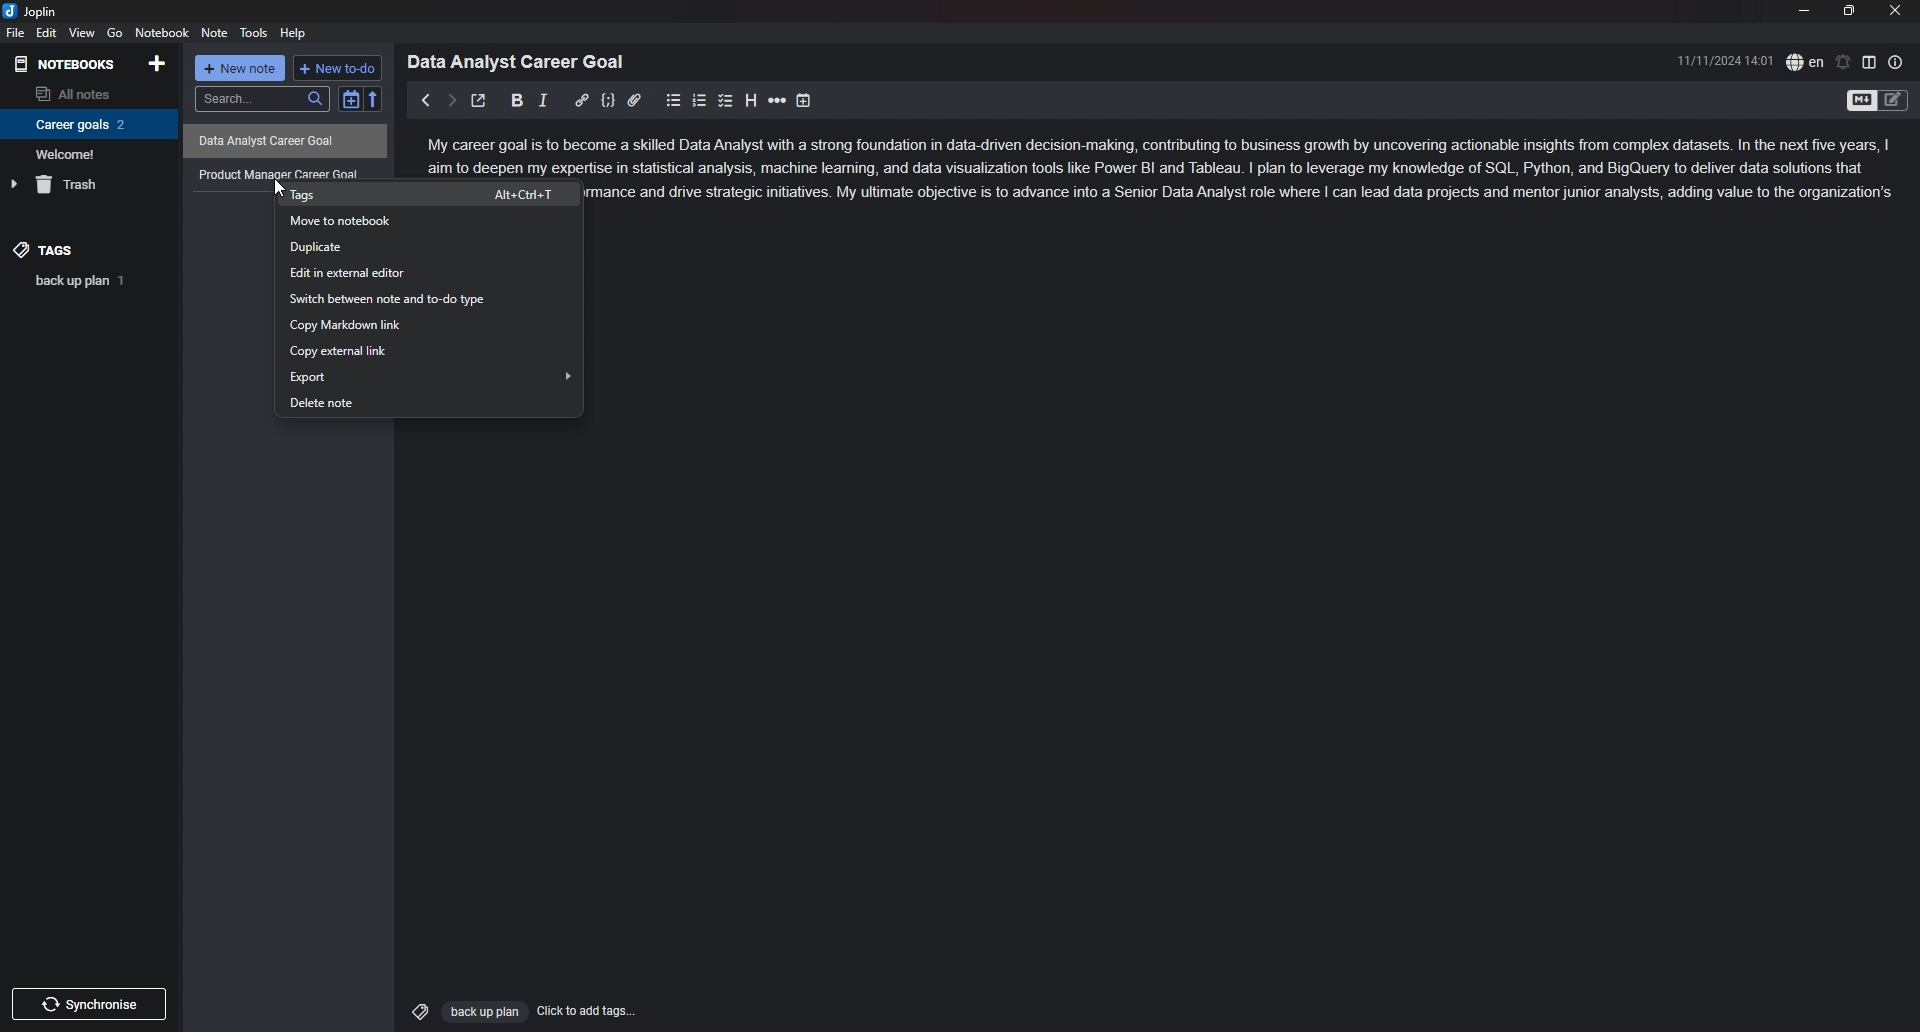  I want to click on bold, so click(518, 101).